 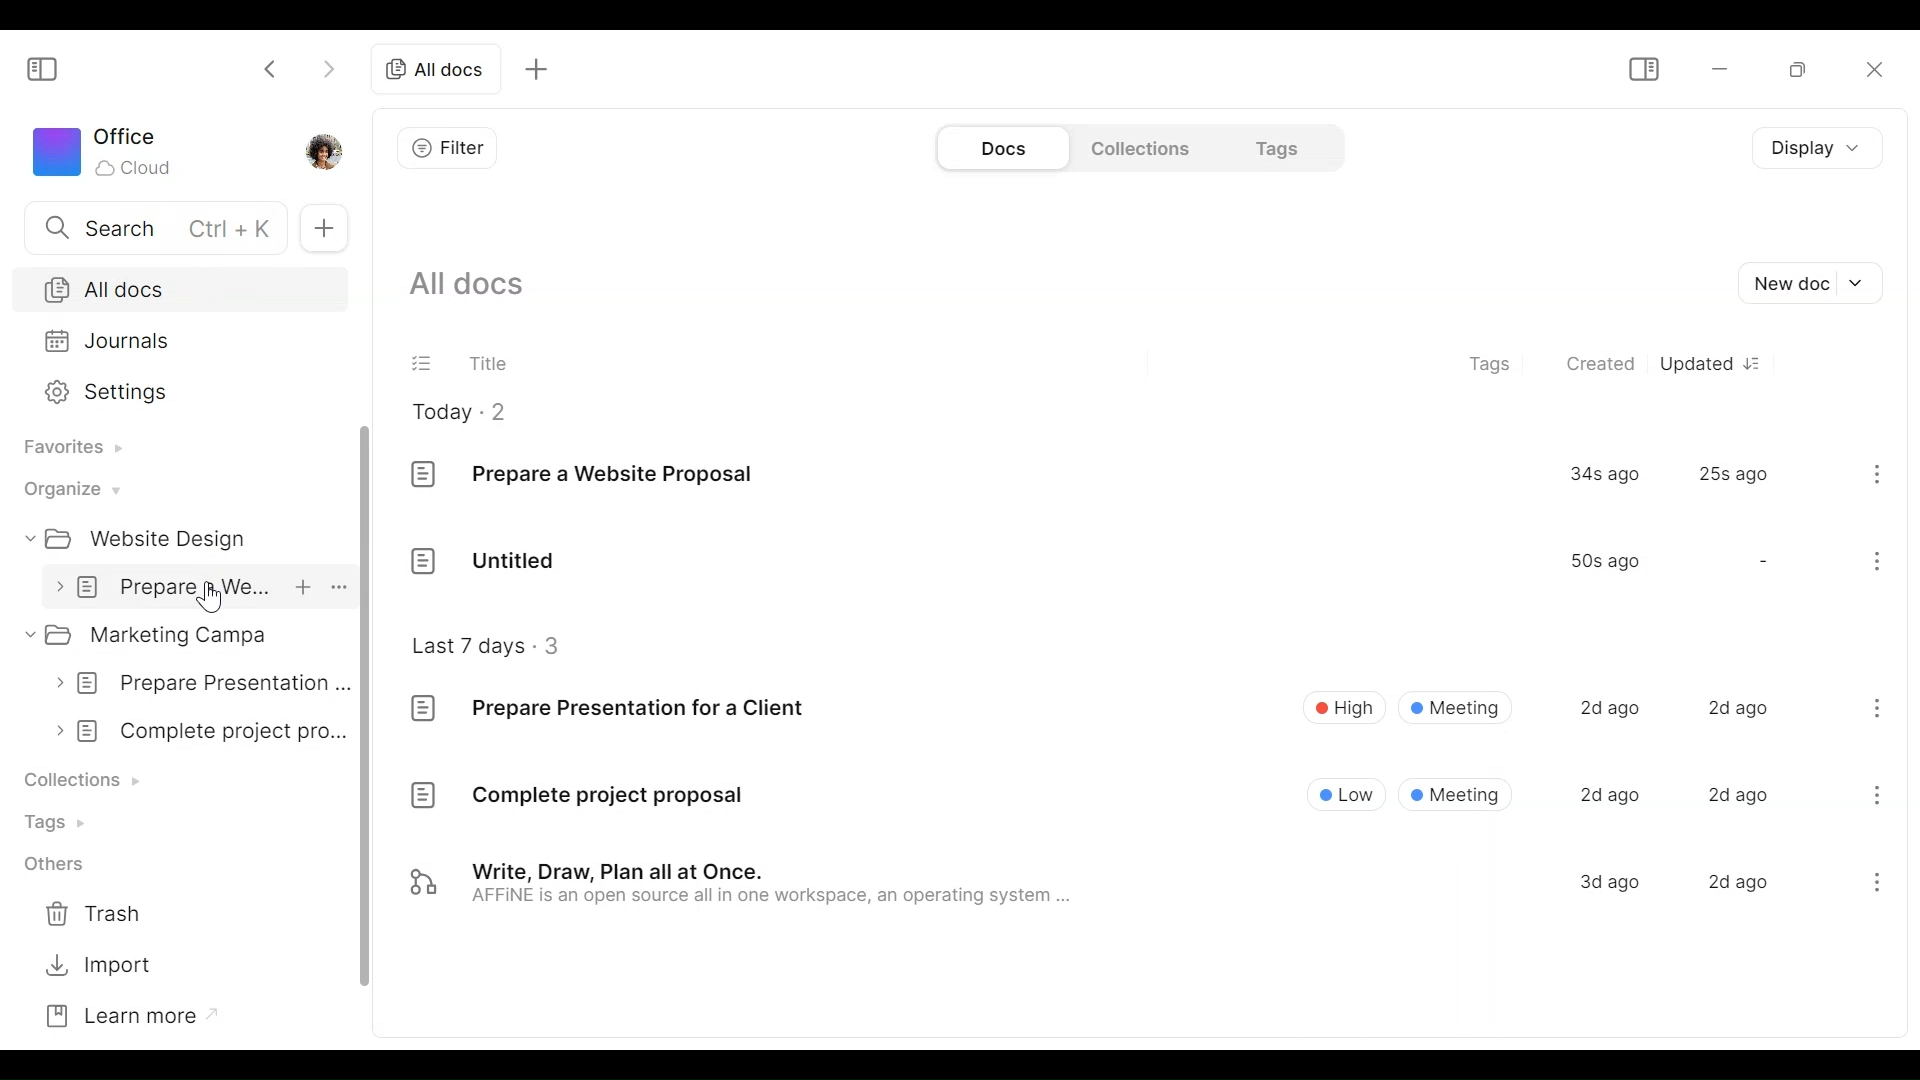 What do you see at coordinates (53, 825) in the screenshot?
I see `Tags` at bounding box center [53, 825].